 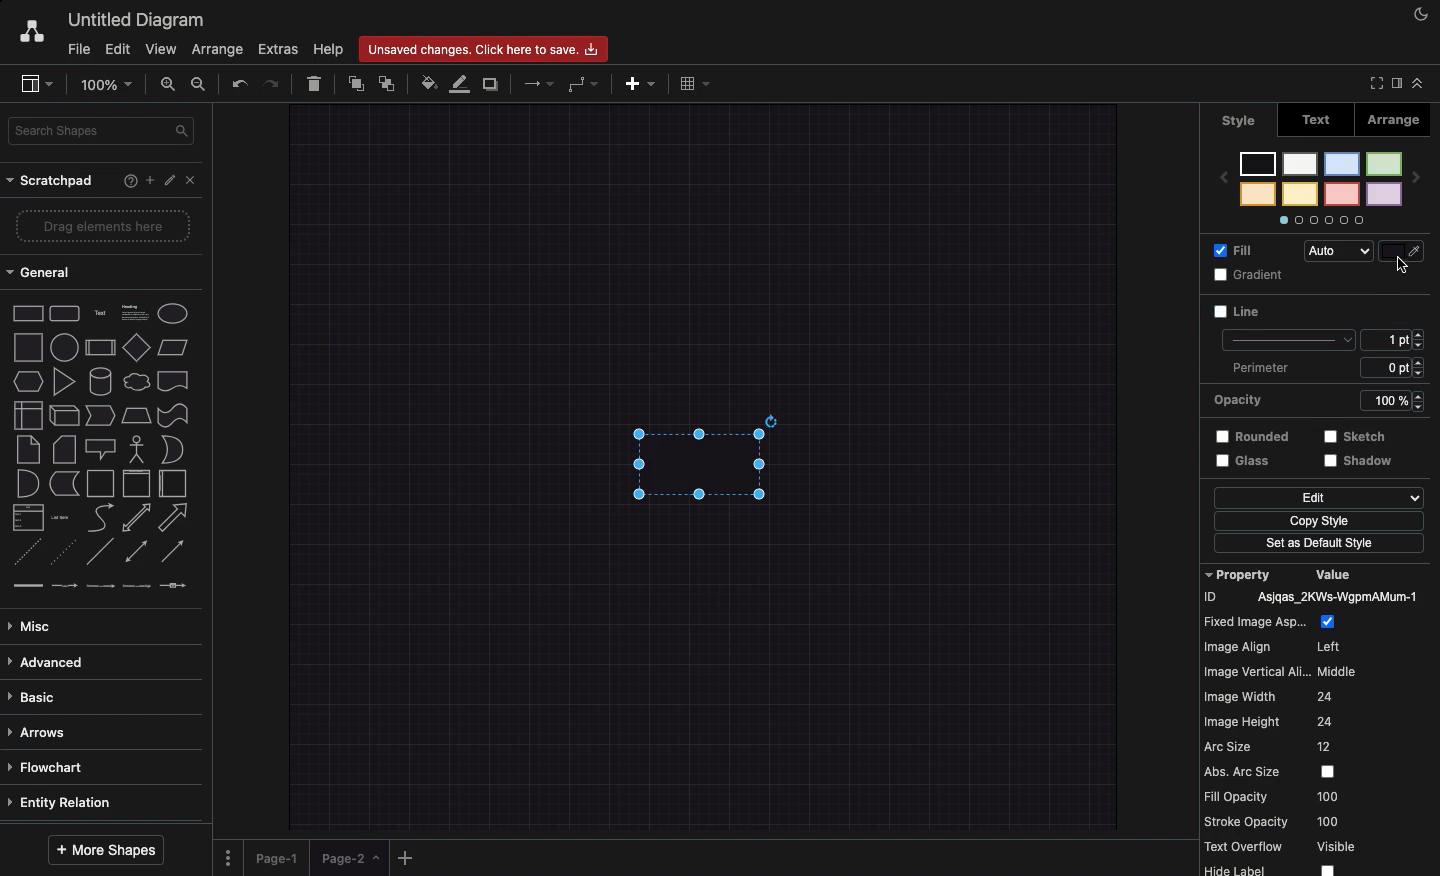 What do you see at coordinates (692, 83) in the screenshot?
I see `Table` at bounding box center [692, 83].